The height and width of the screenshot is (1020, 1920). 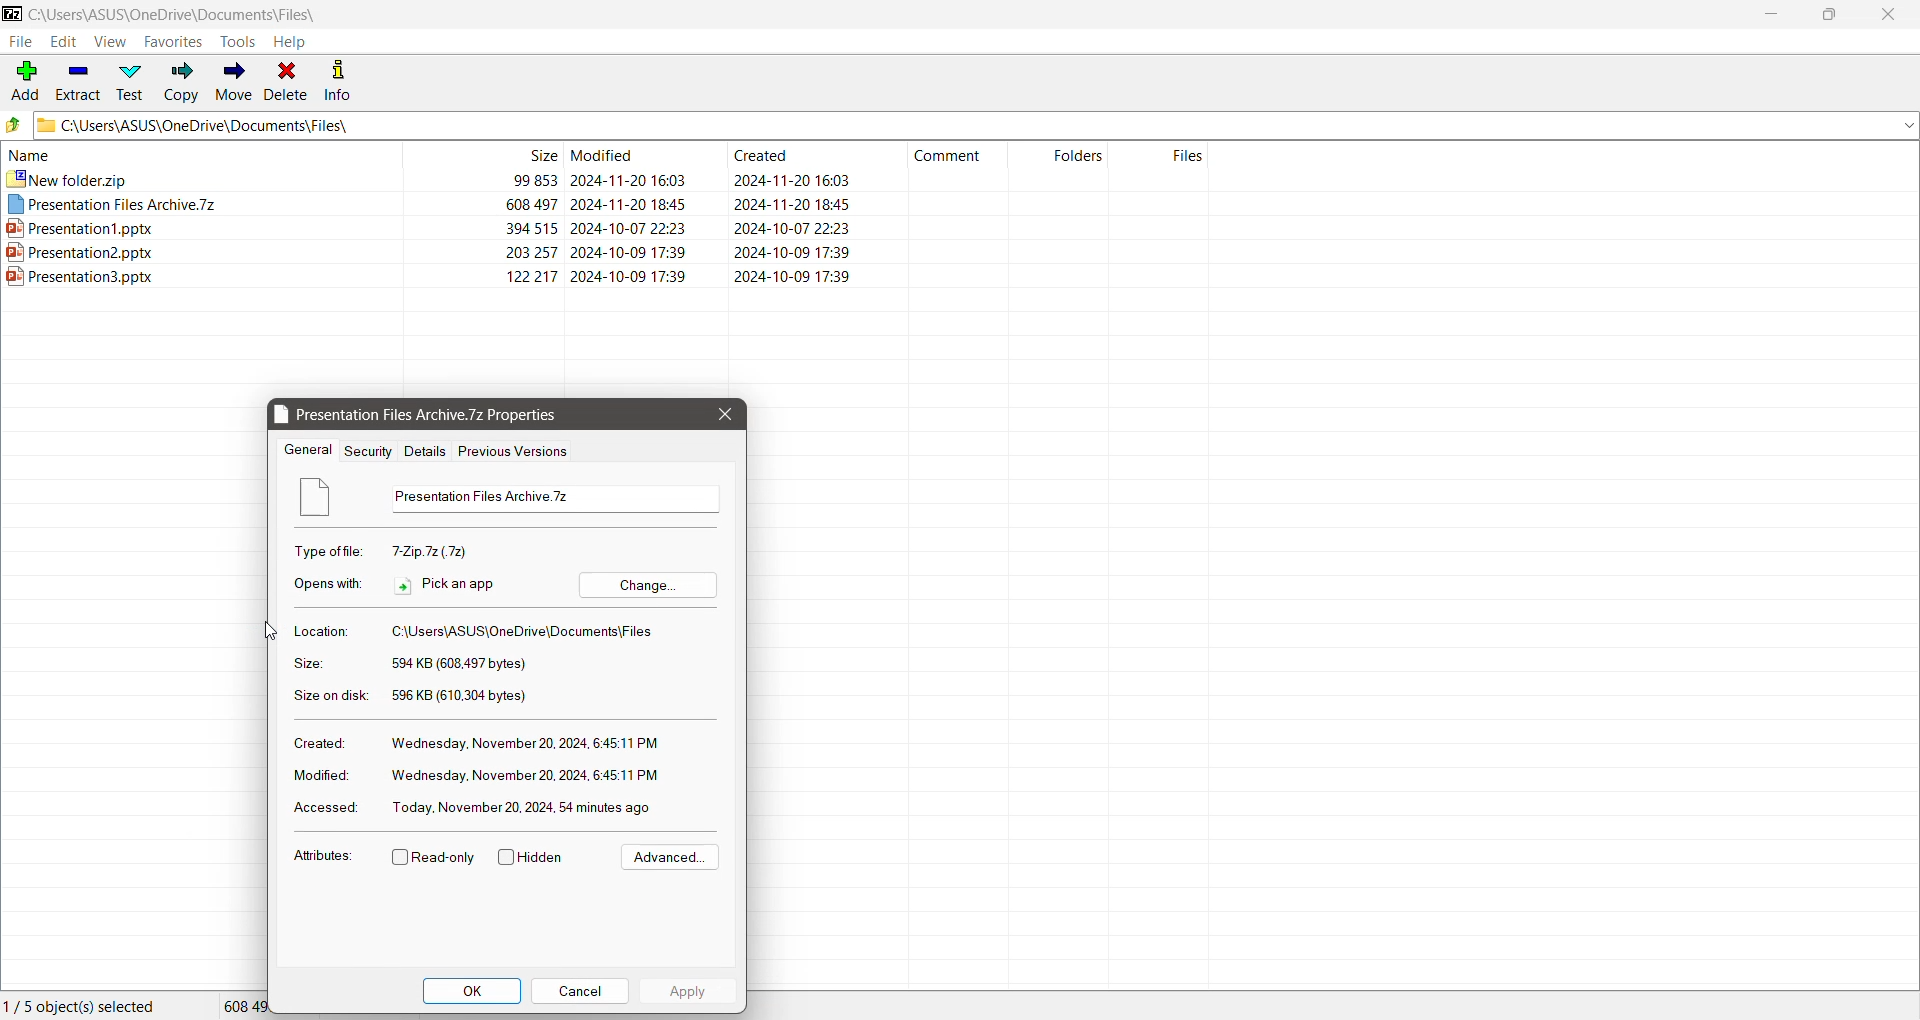 I want to click on Info, so click(x=340, y=82).